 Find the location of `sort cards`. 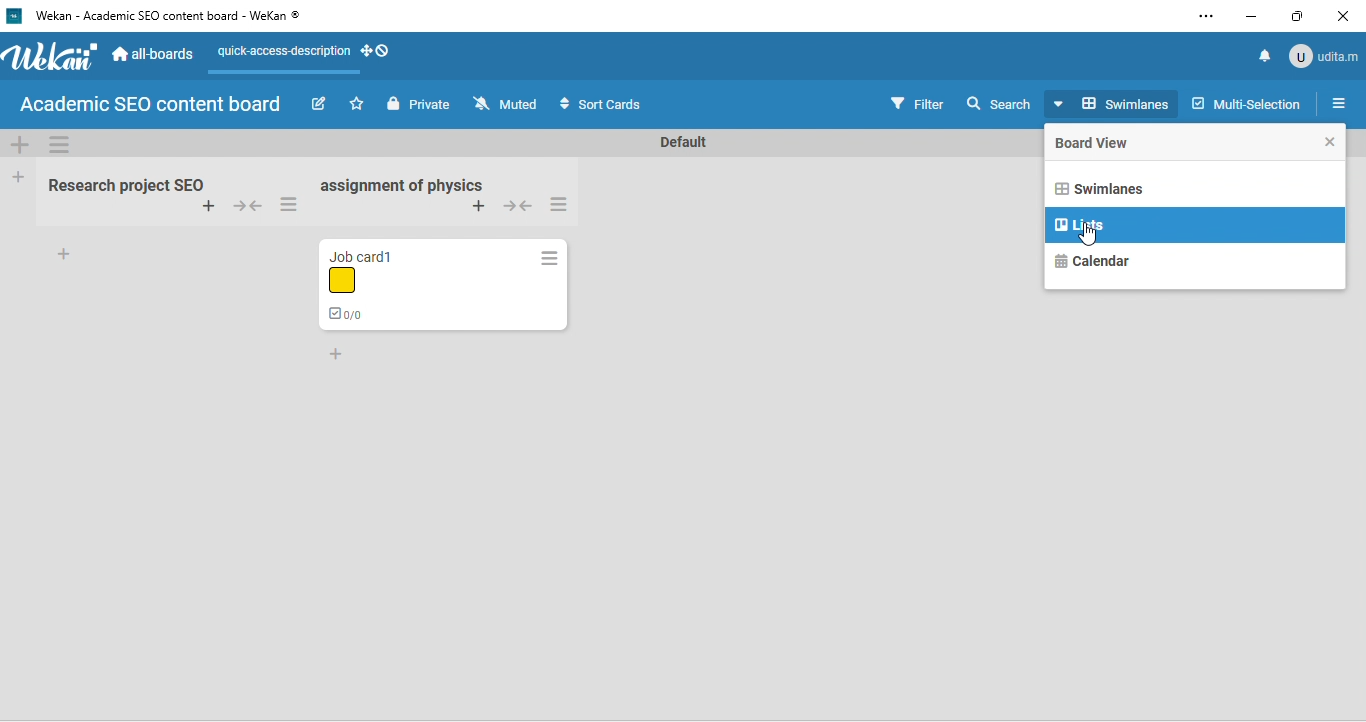

sort cards is located at coordinates (604, 104).